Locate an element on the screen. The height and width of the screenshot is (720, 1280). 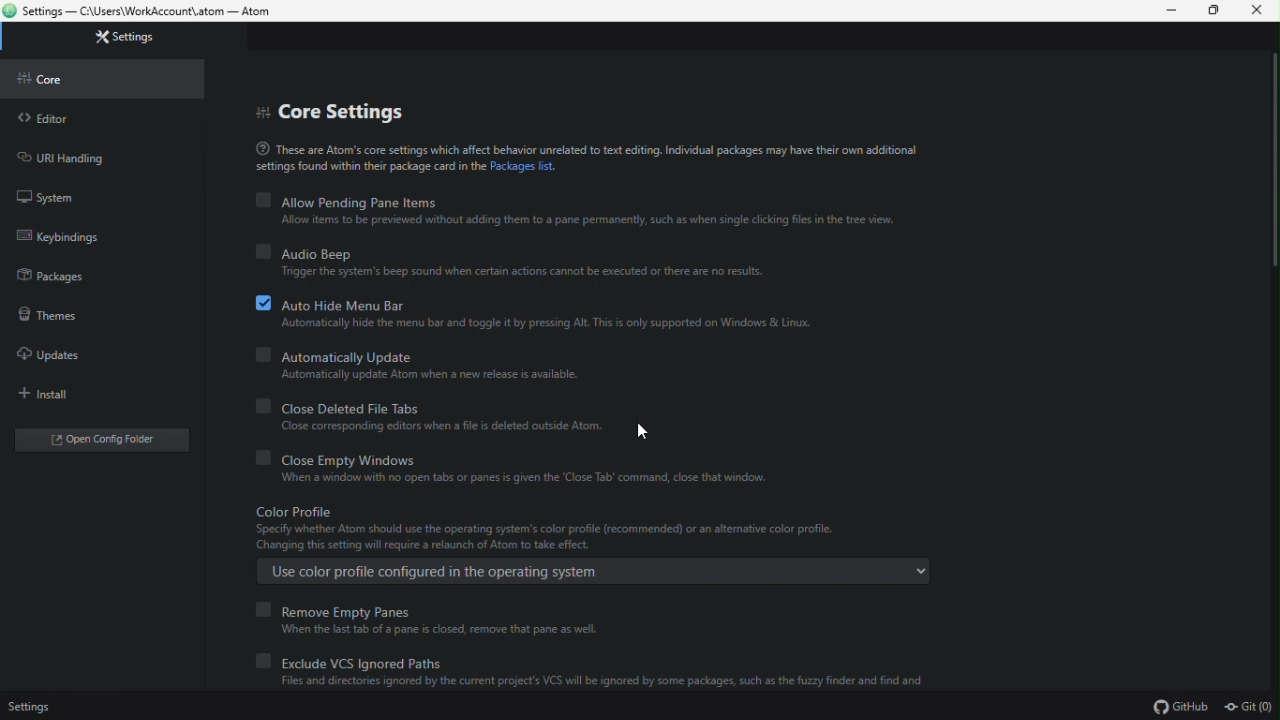
Settings is located at coordinates (119, 38).